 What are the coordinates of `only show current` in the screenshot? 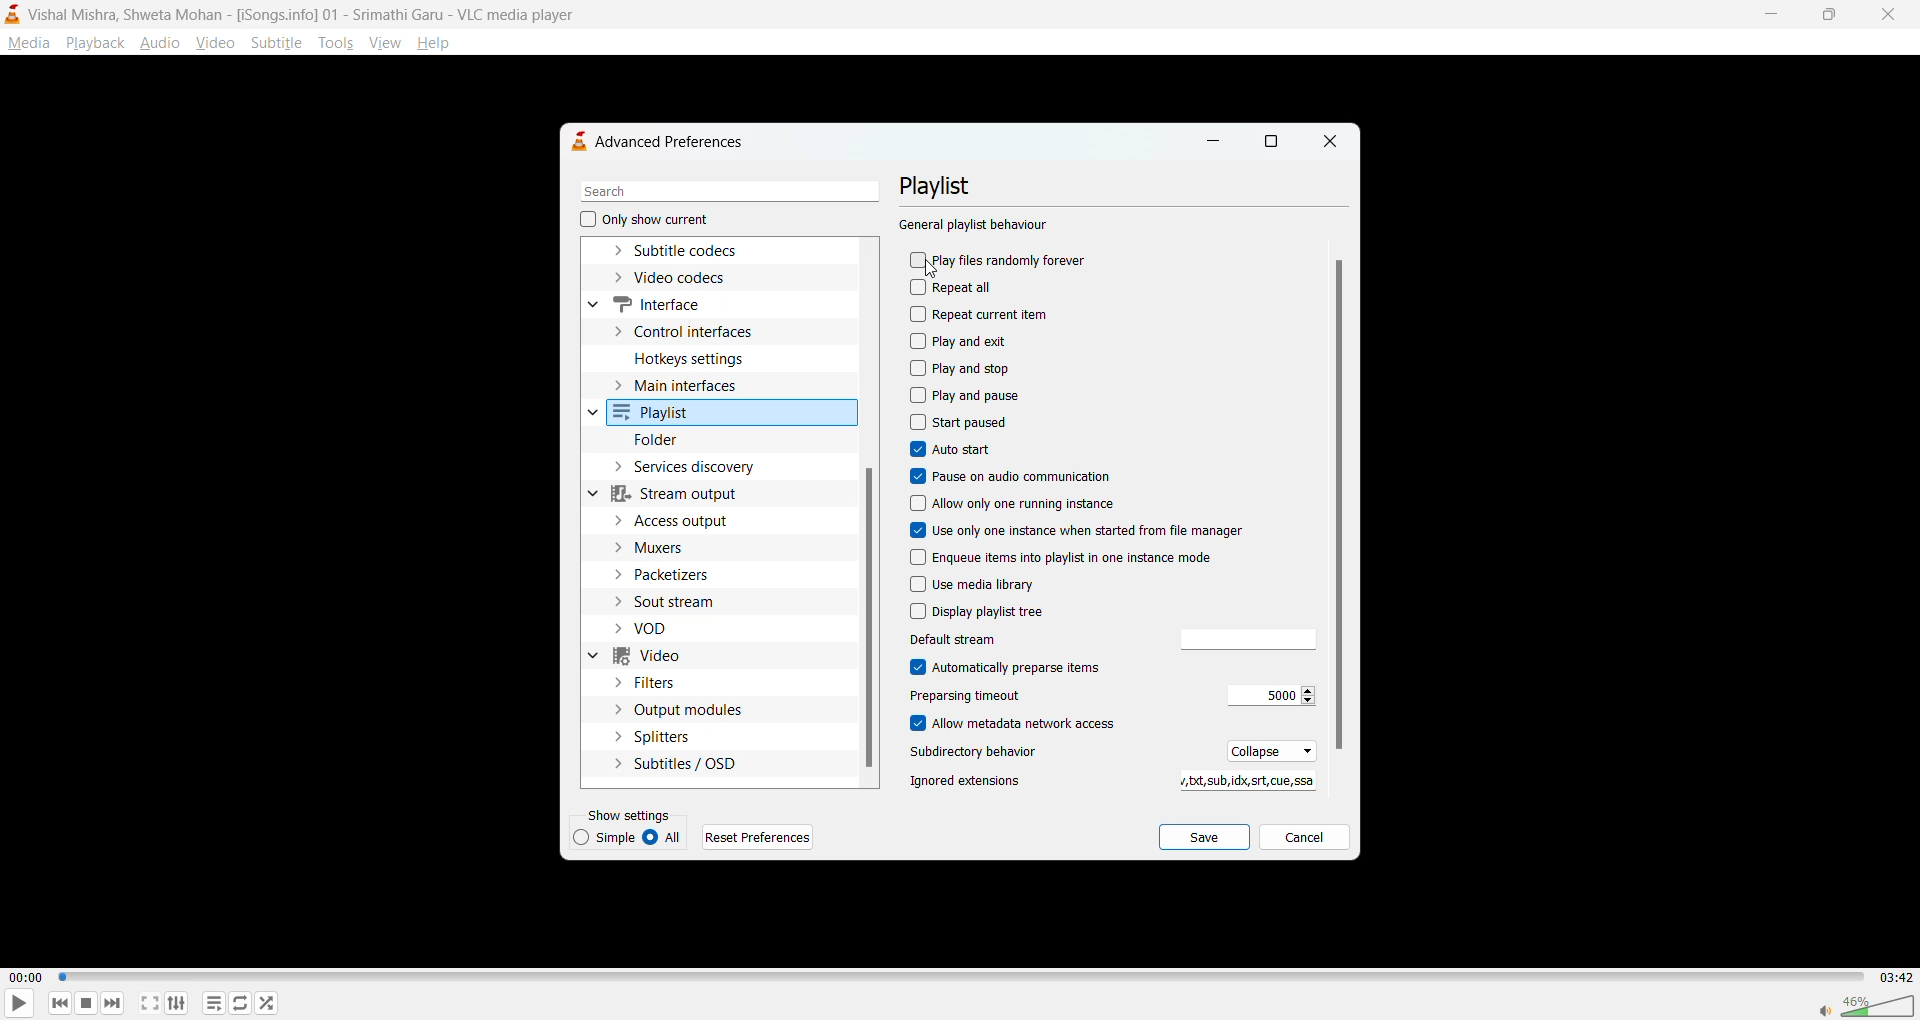 It's located at (645, 221).